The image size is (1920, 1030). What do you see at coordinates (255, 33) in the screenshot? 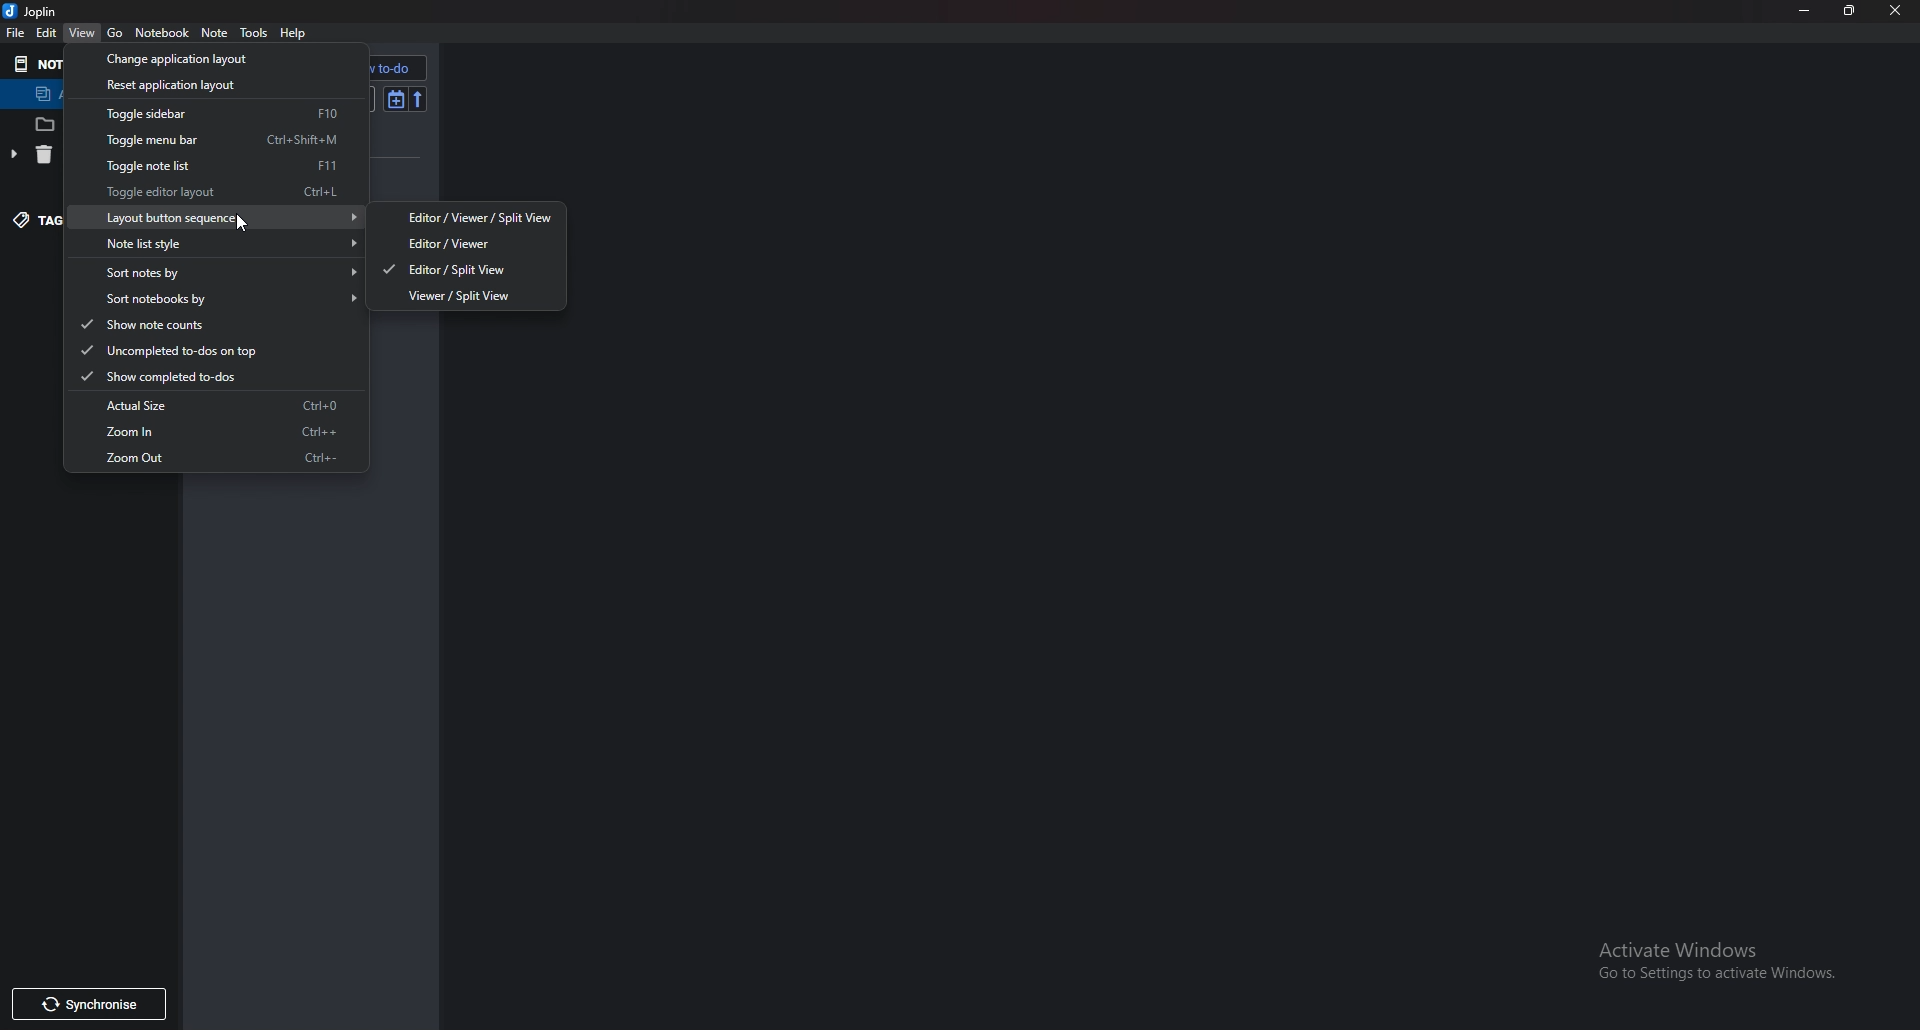
I see `Tools` at bounding box center [255, 33].